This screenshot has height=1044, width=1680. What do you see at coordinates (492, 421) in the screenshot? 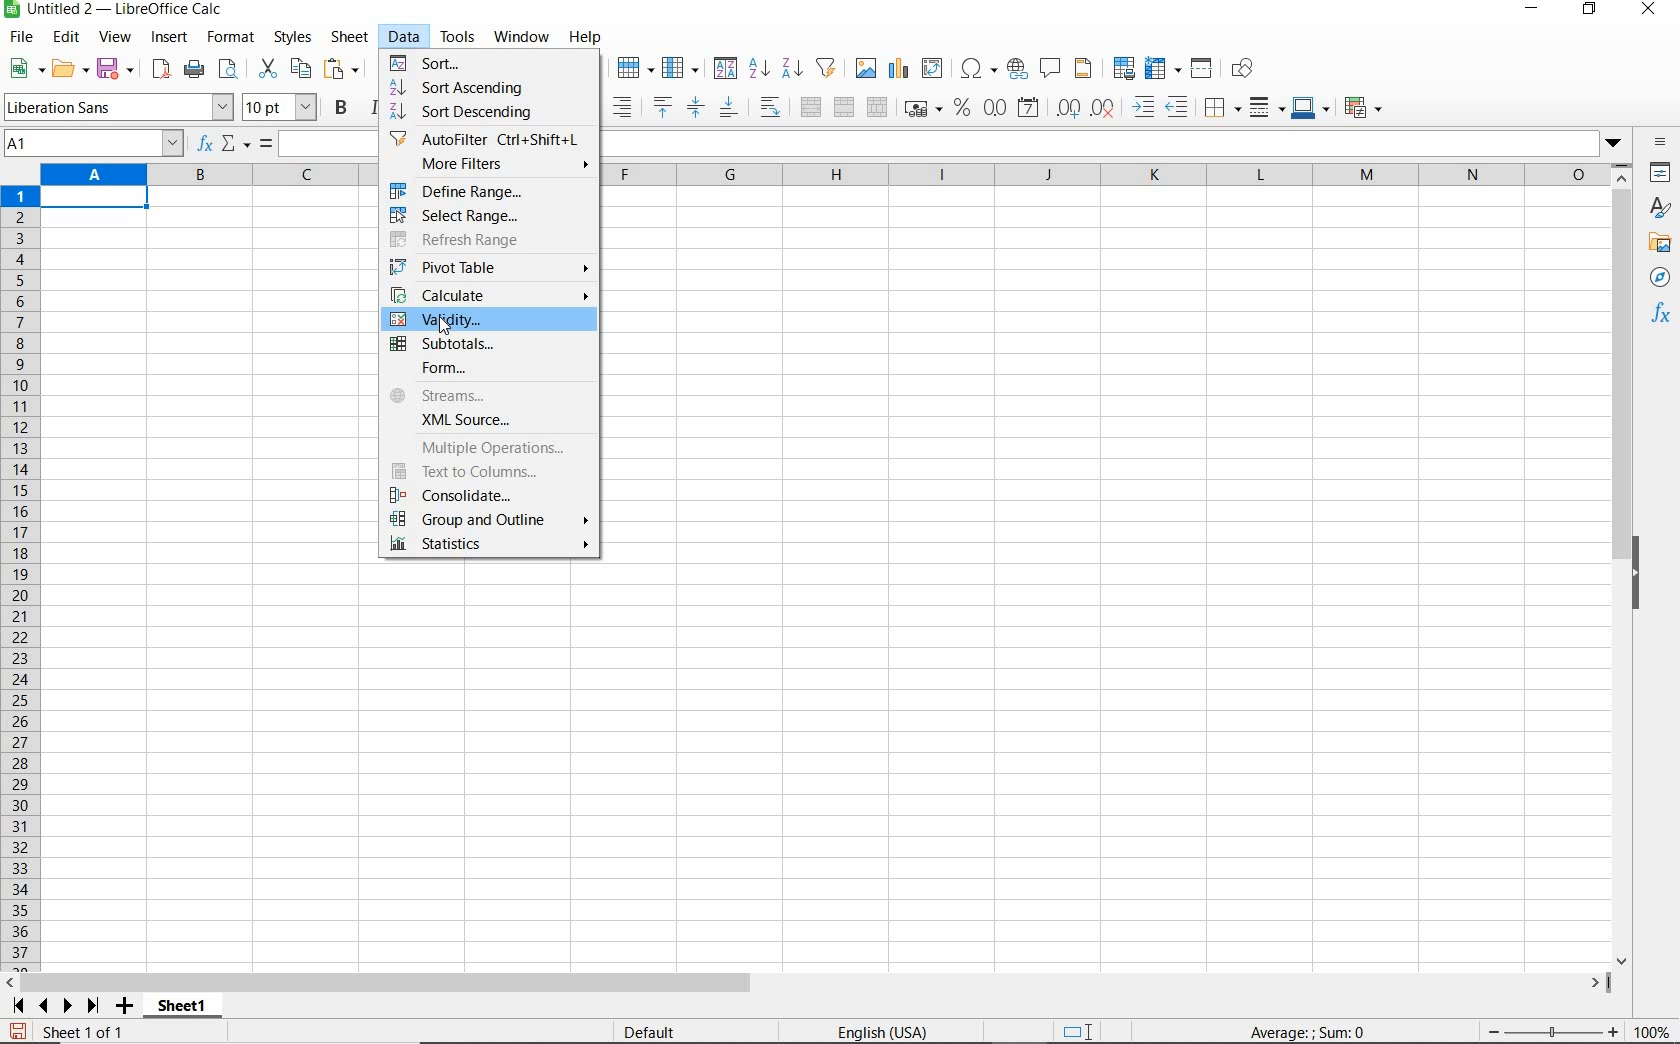
I see `XML Source` at bounding box center [492, 421].